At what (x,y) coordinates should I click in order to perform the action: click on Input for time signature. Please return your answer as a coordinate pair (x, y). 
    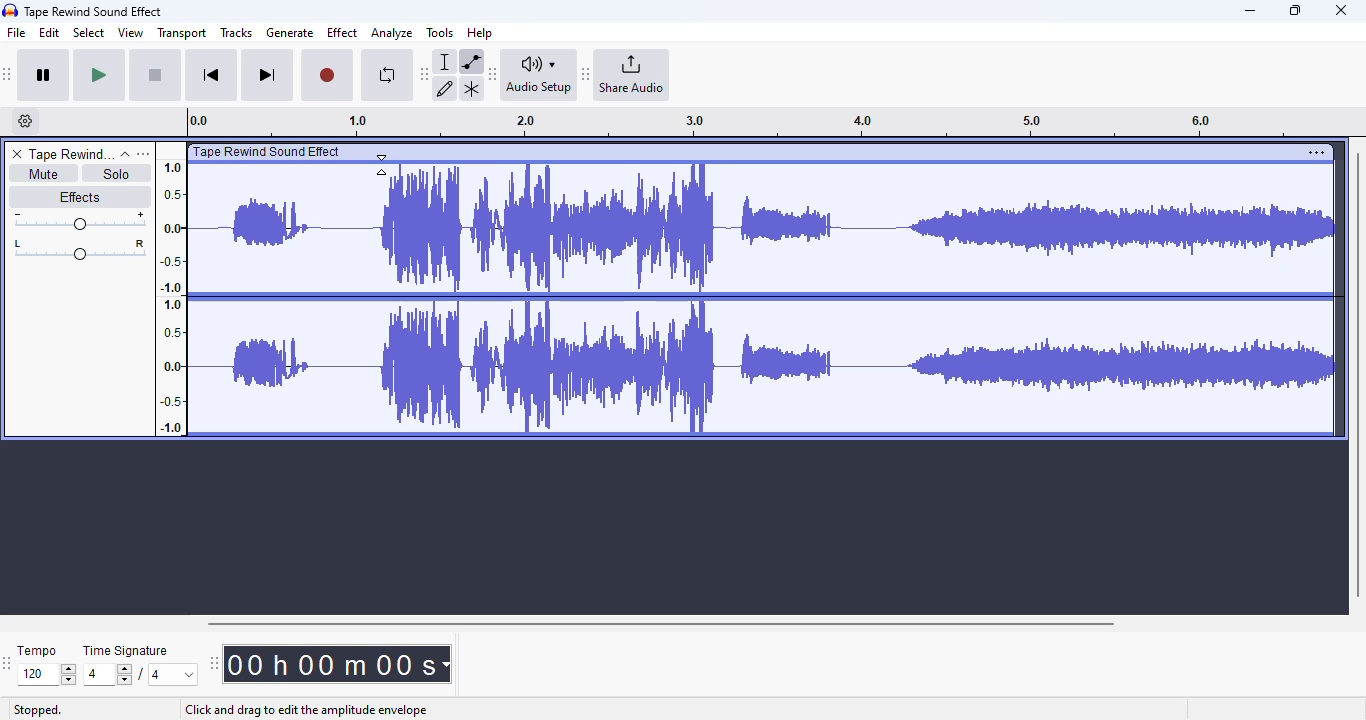
    Looking at the image, I should click on (108, 675).